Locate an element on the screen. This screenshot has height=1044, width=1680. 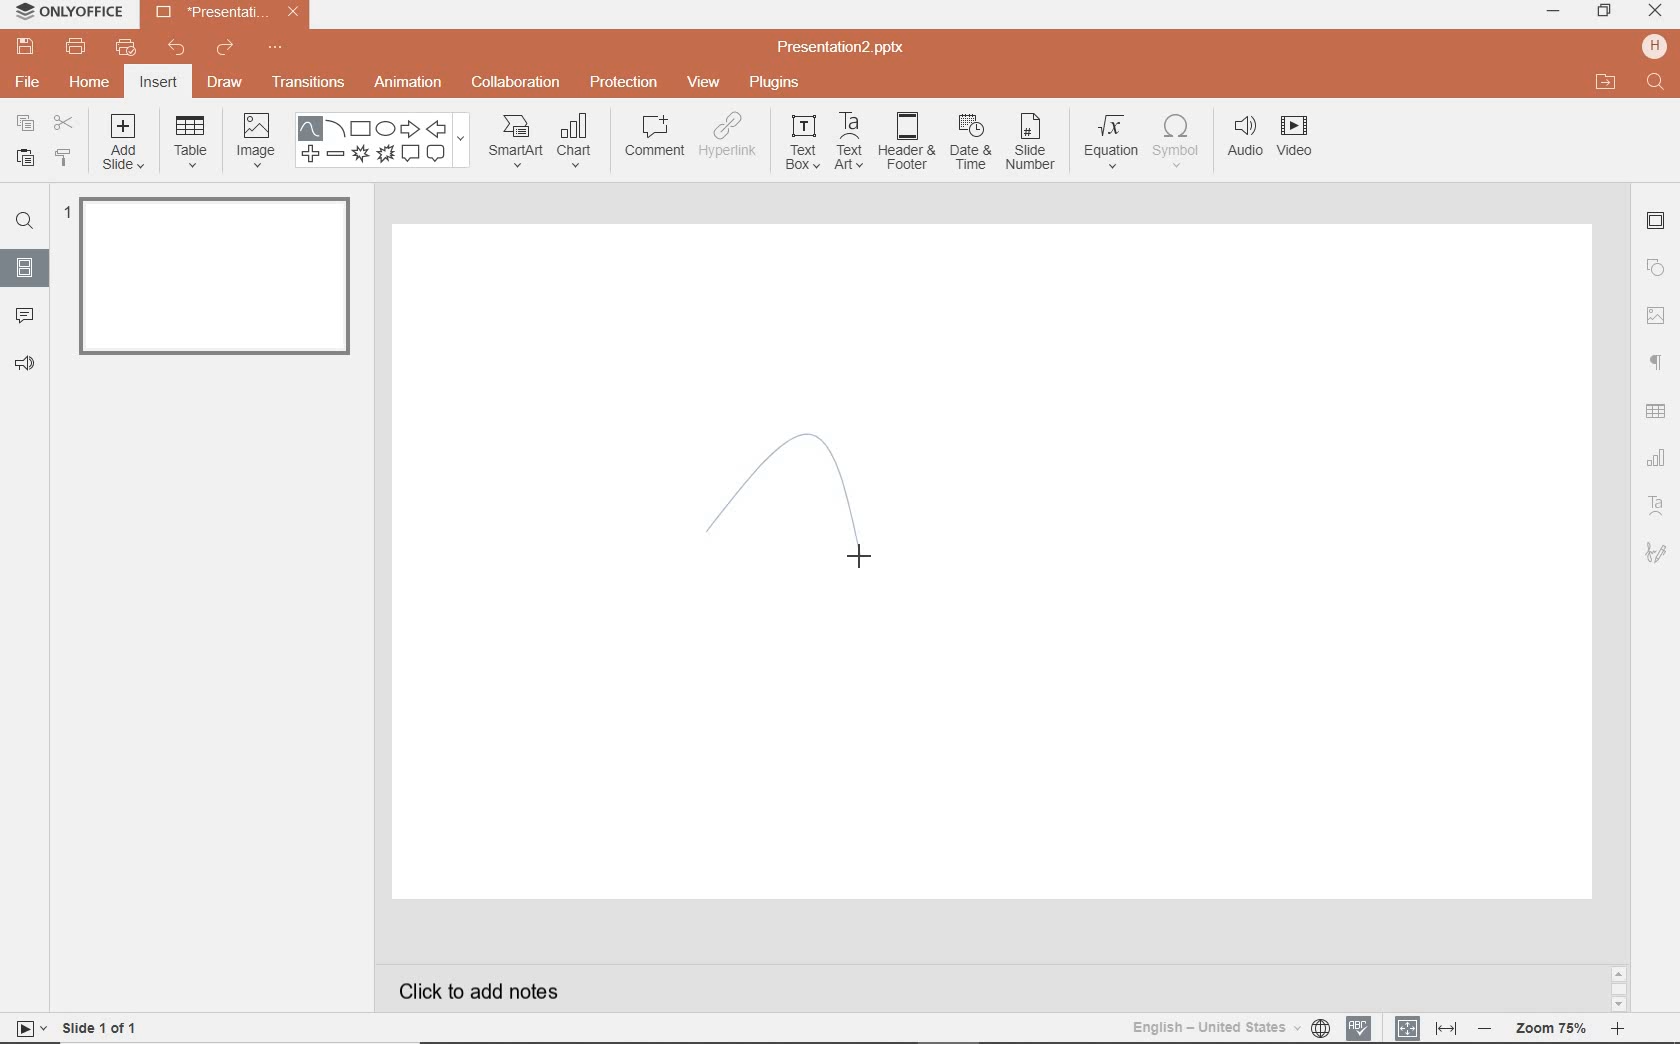
FIND is located at coordinates (28, 221).